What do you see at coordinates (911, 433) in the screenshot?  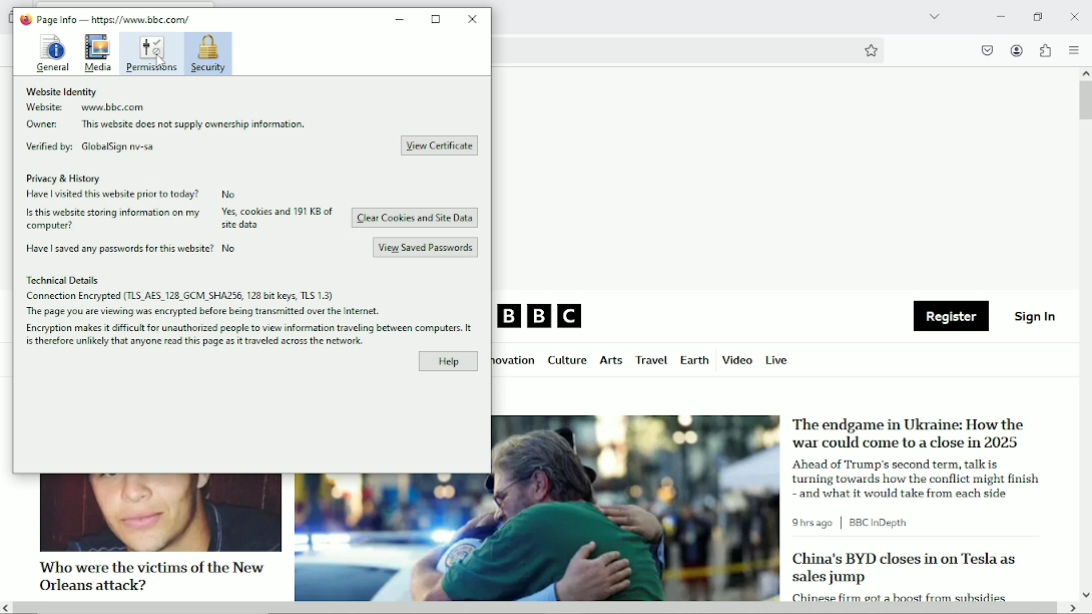 I see `The endgame in Ukraine: How the war could come to a close in 2025` at bounding box center [911, 433].